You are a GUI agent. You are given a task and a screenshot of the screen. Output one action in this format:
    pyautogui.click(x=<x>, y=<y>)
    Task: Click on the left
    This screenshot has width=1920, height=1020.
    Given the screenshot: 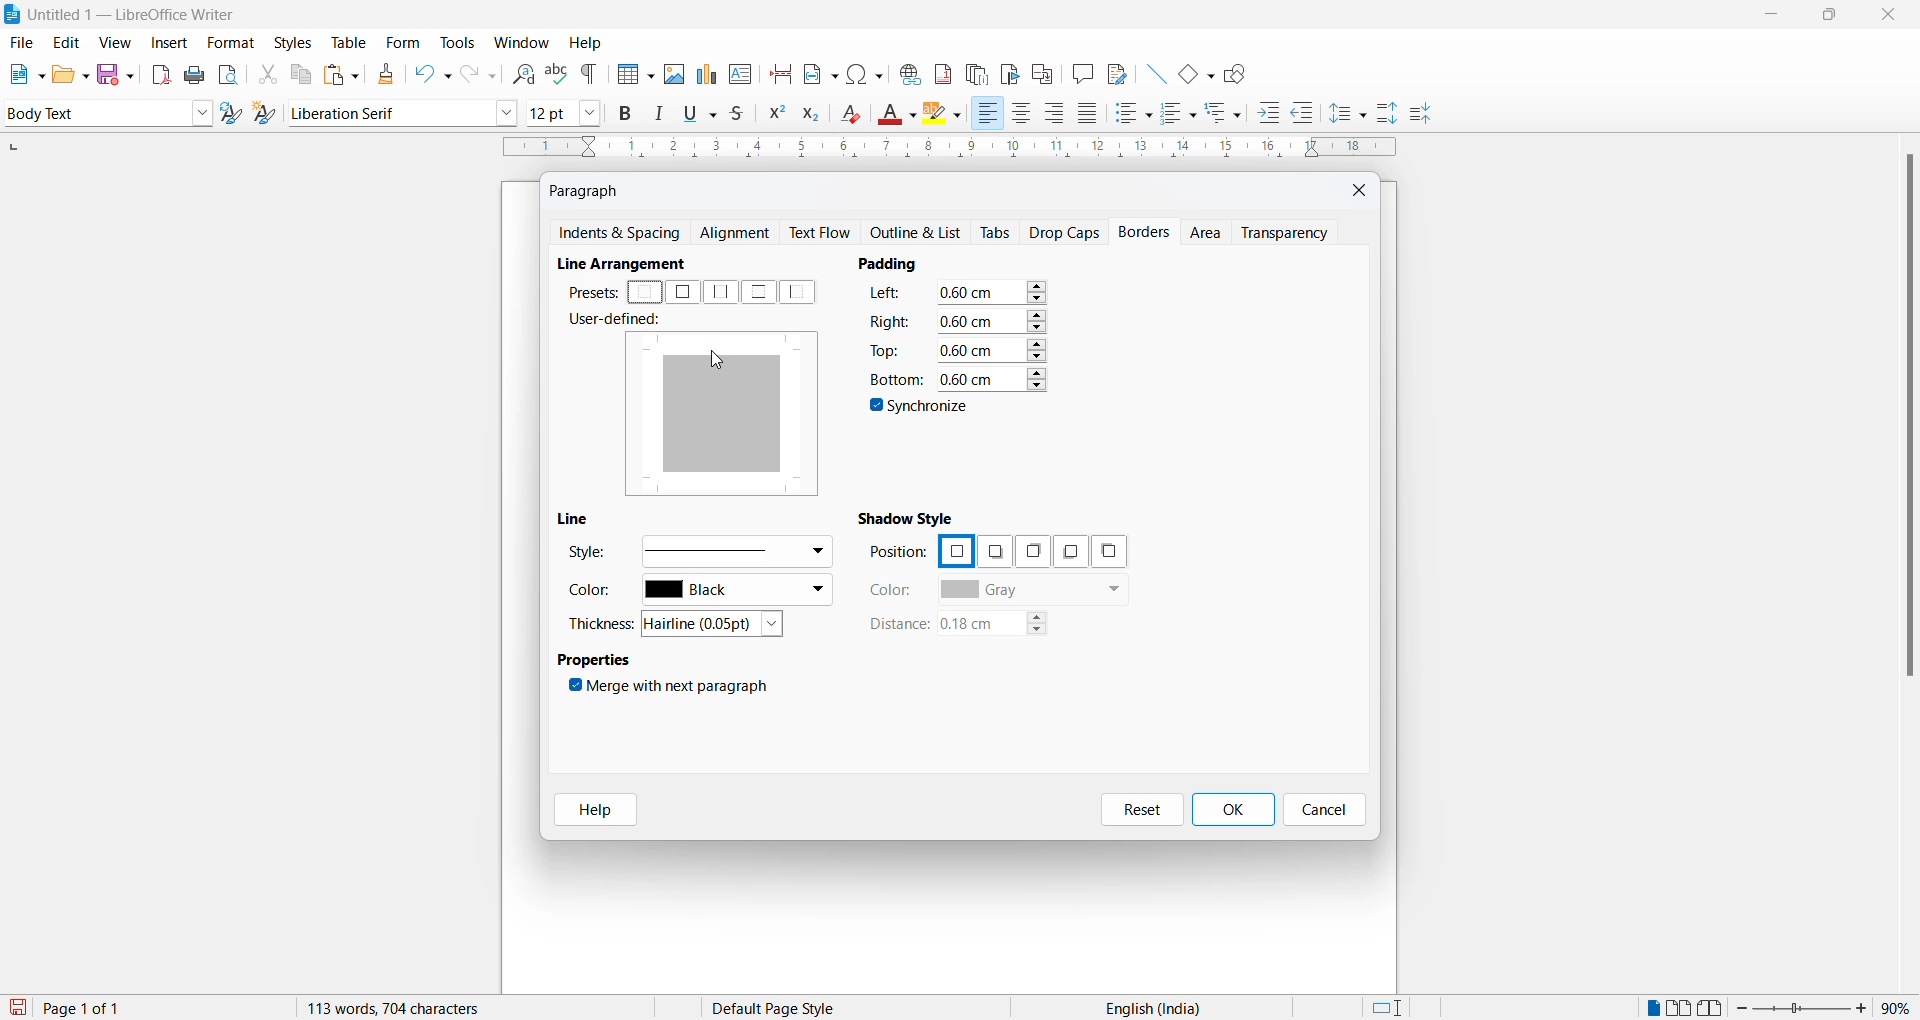 What is the action you would take?
    pyautogui.click(x=802, y=292)
    